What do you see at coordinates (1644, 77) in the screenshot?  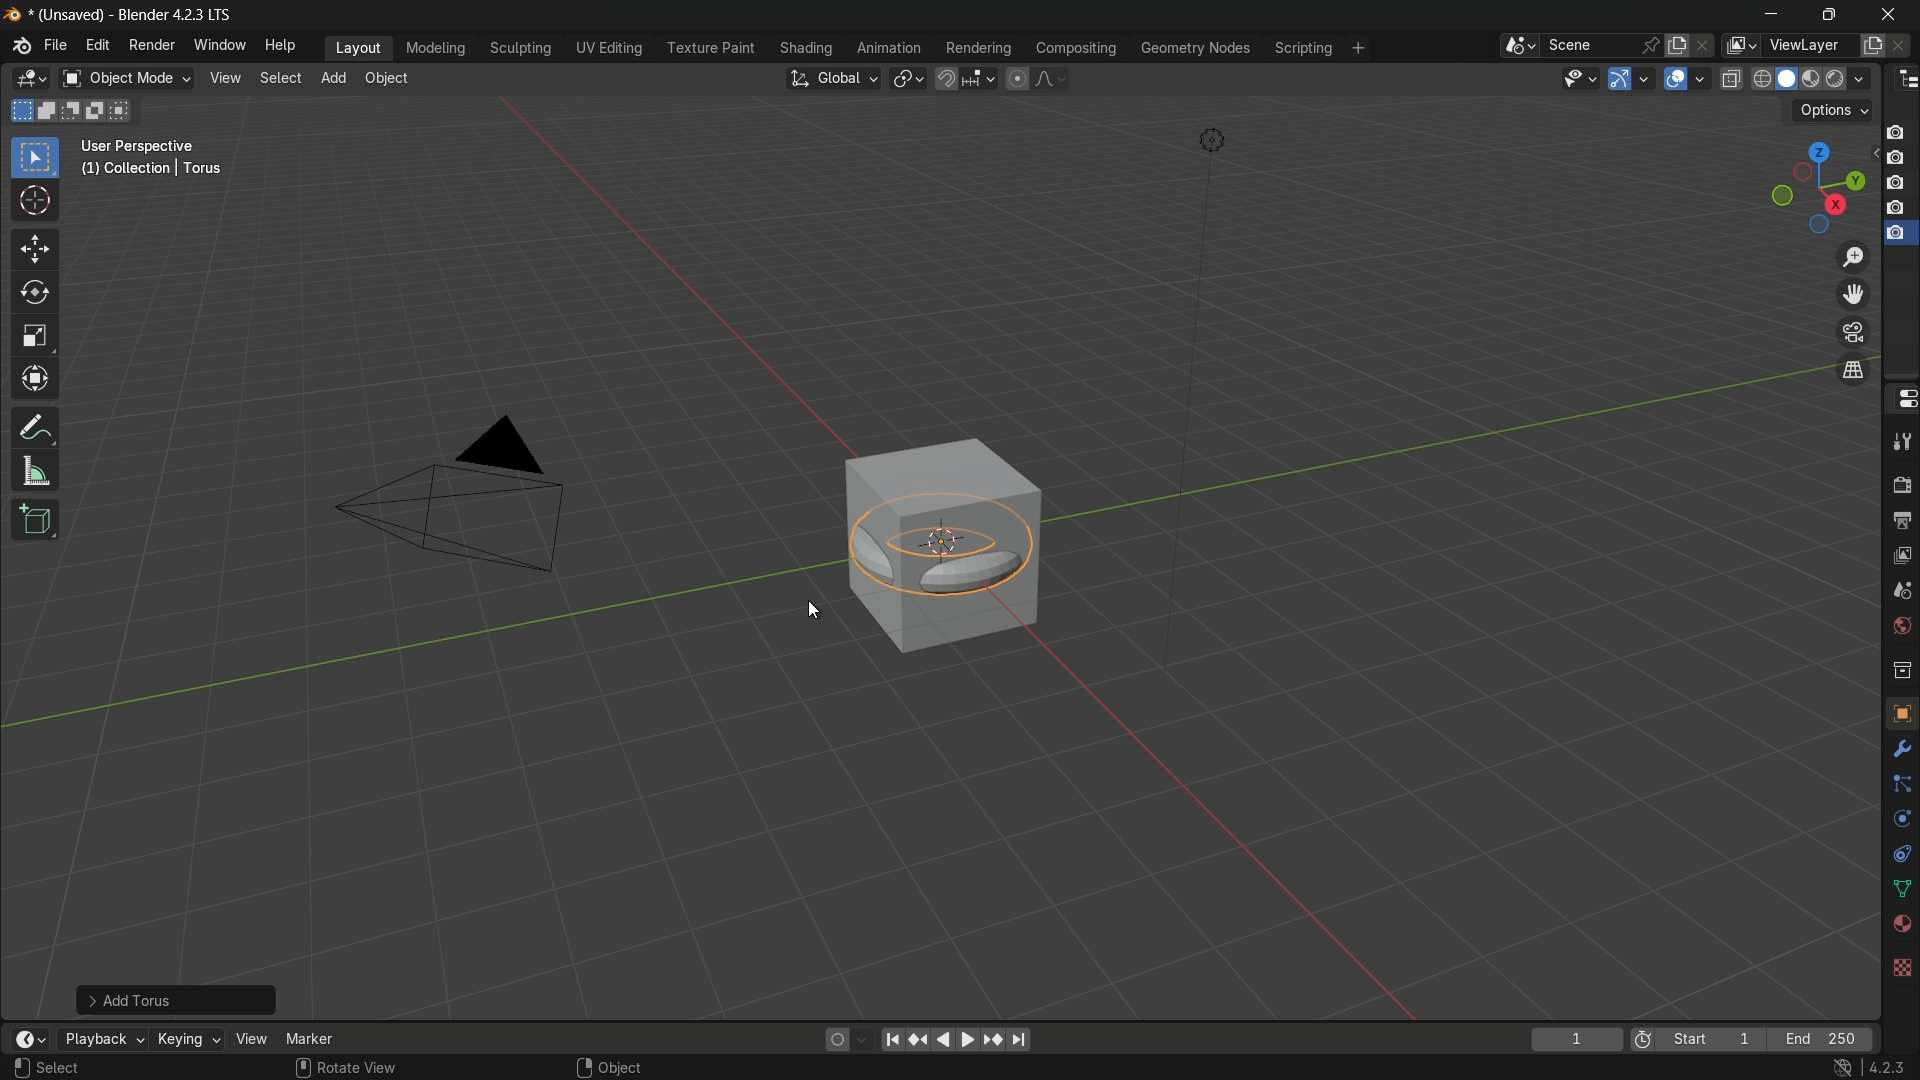 I see `gizmos` at bounding box center [1644, 77].